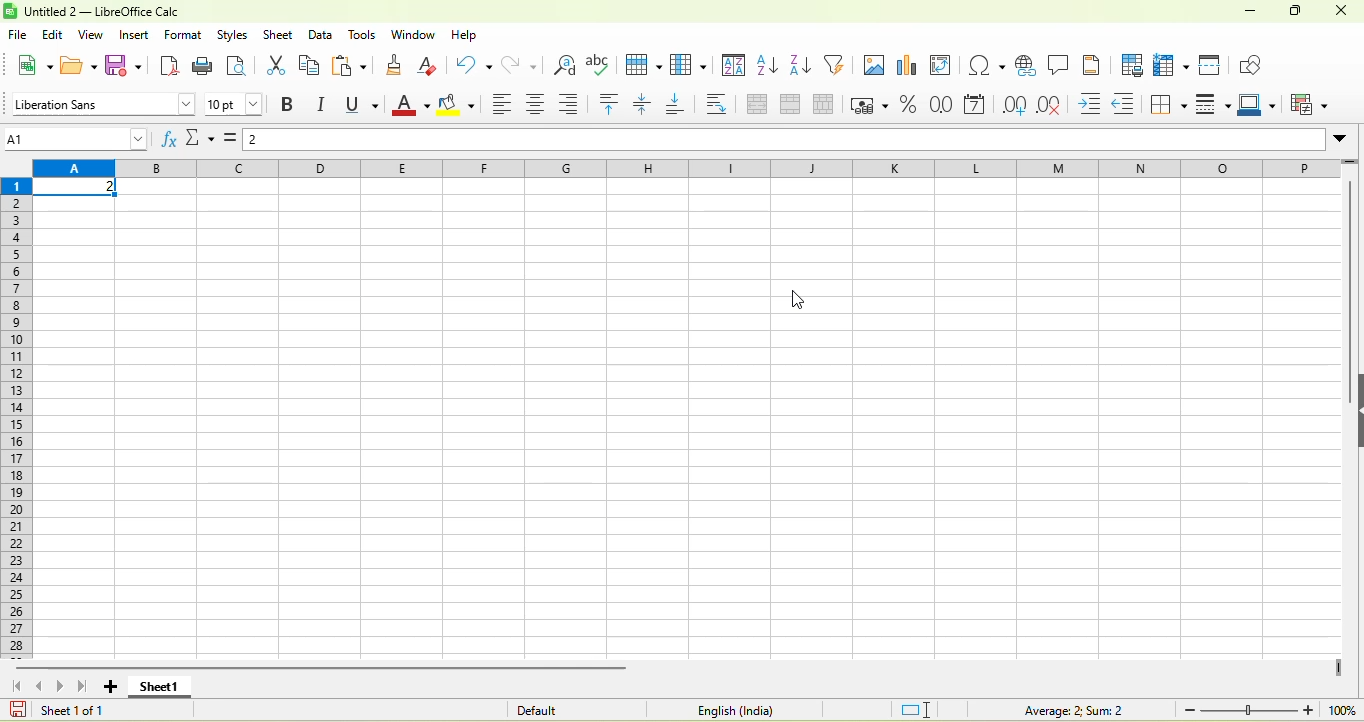 The height and width of the screenshot is (722, 1364). Describe the element at coordinates (1249, 12) in the screenshot. I see `minuimize` at that location.